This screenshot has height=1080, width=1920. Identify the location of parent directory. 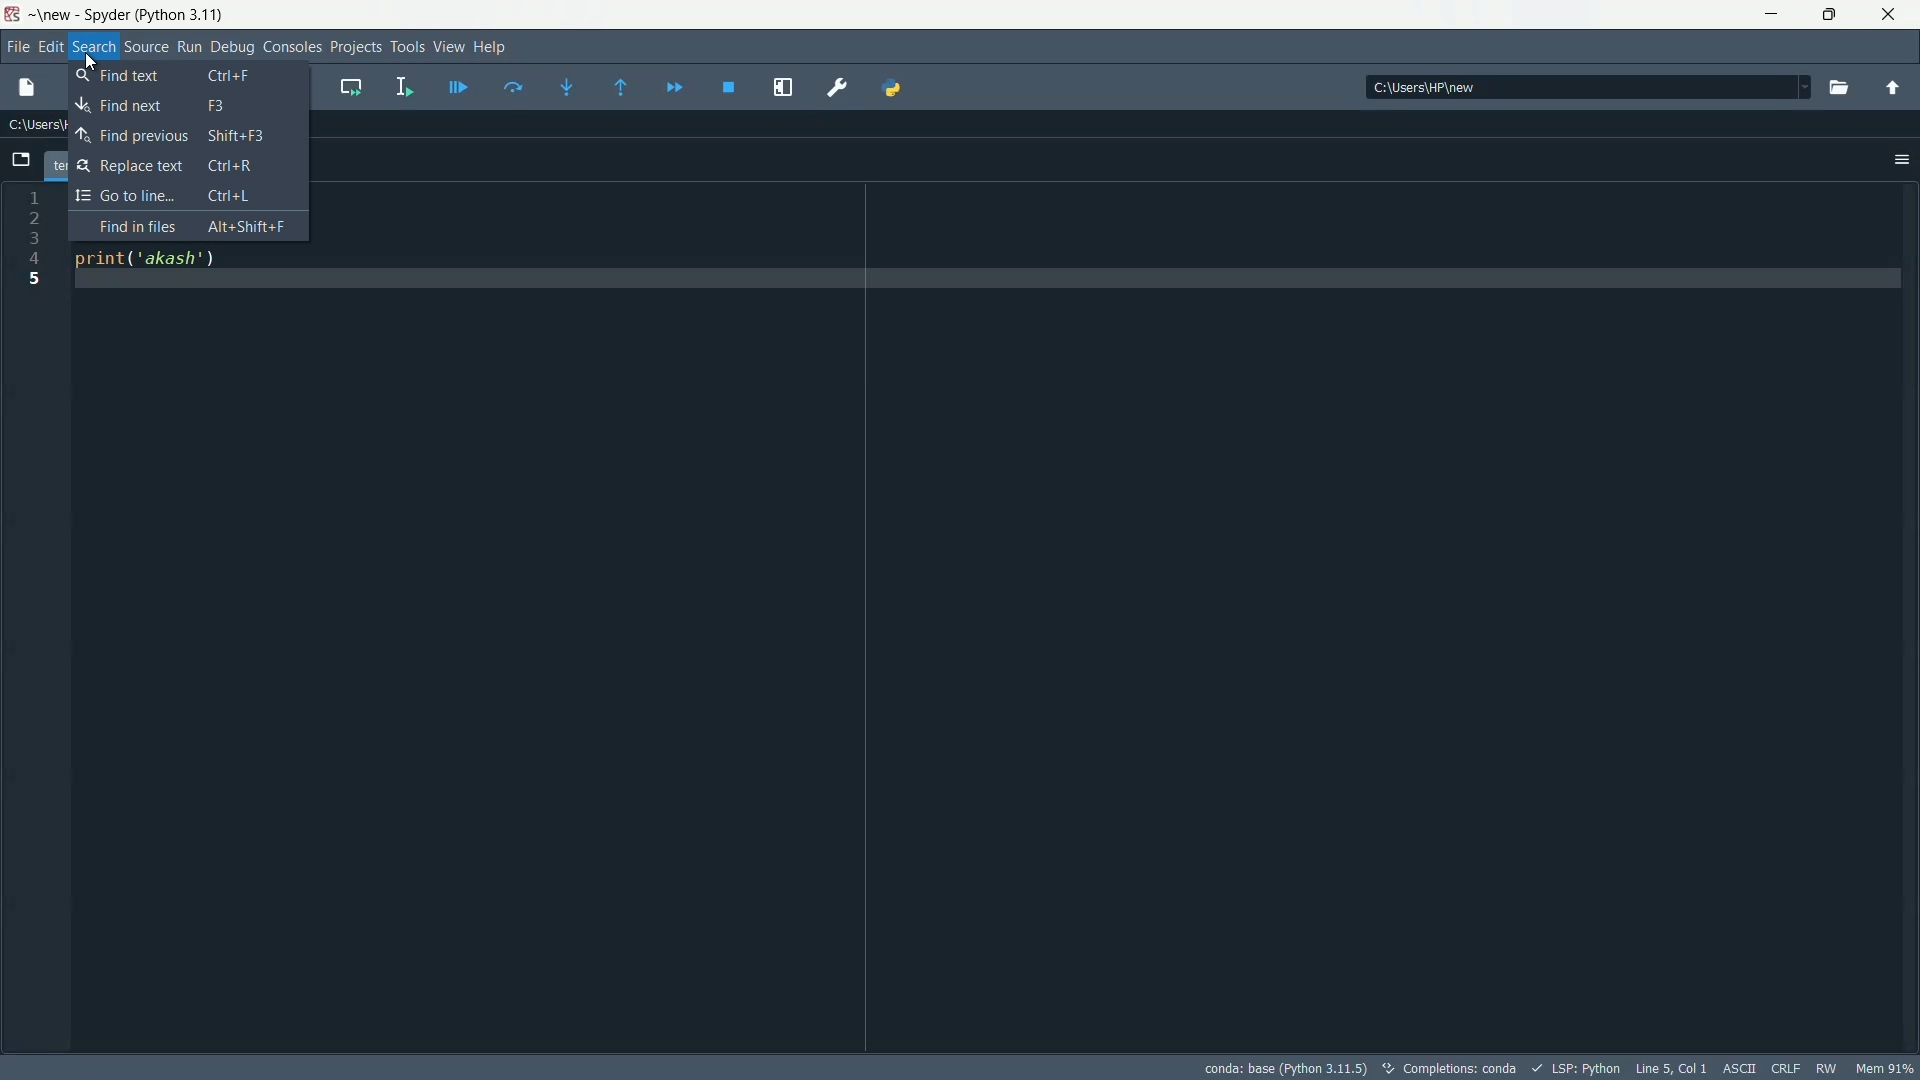
(1895, 86).